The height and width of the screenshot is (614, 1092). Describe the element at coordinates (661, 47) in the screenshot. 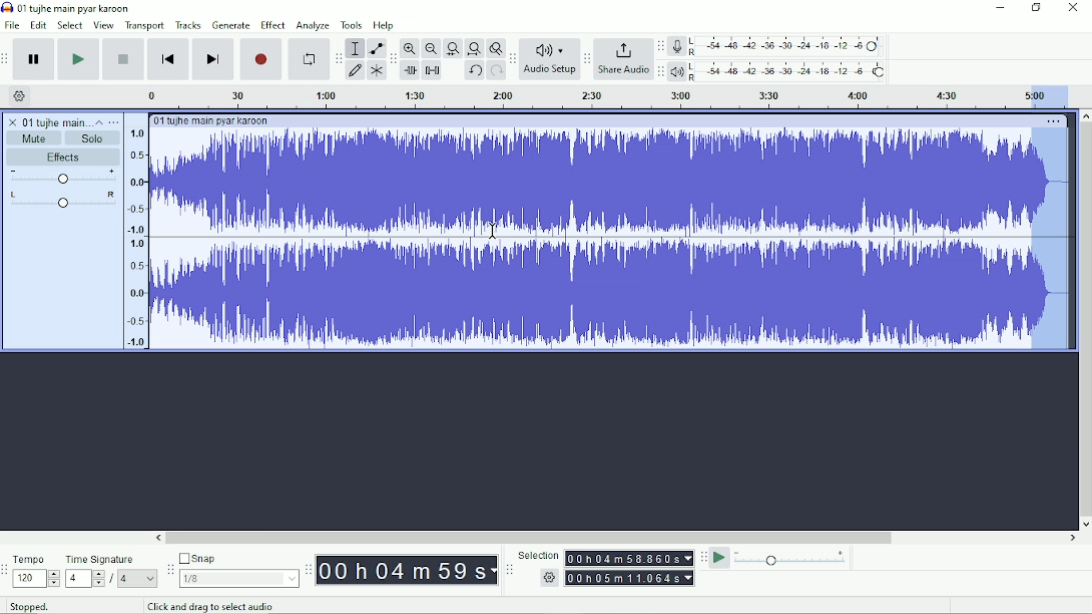

I see `Audacity recording meter toolbar` at that location.